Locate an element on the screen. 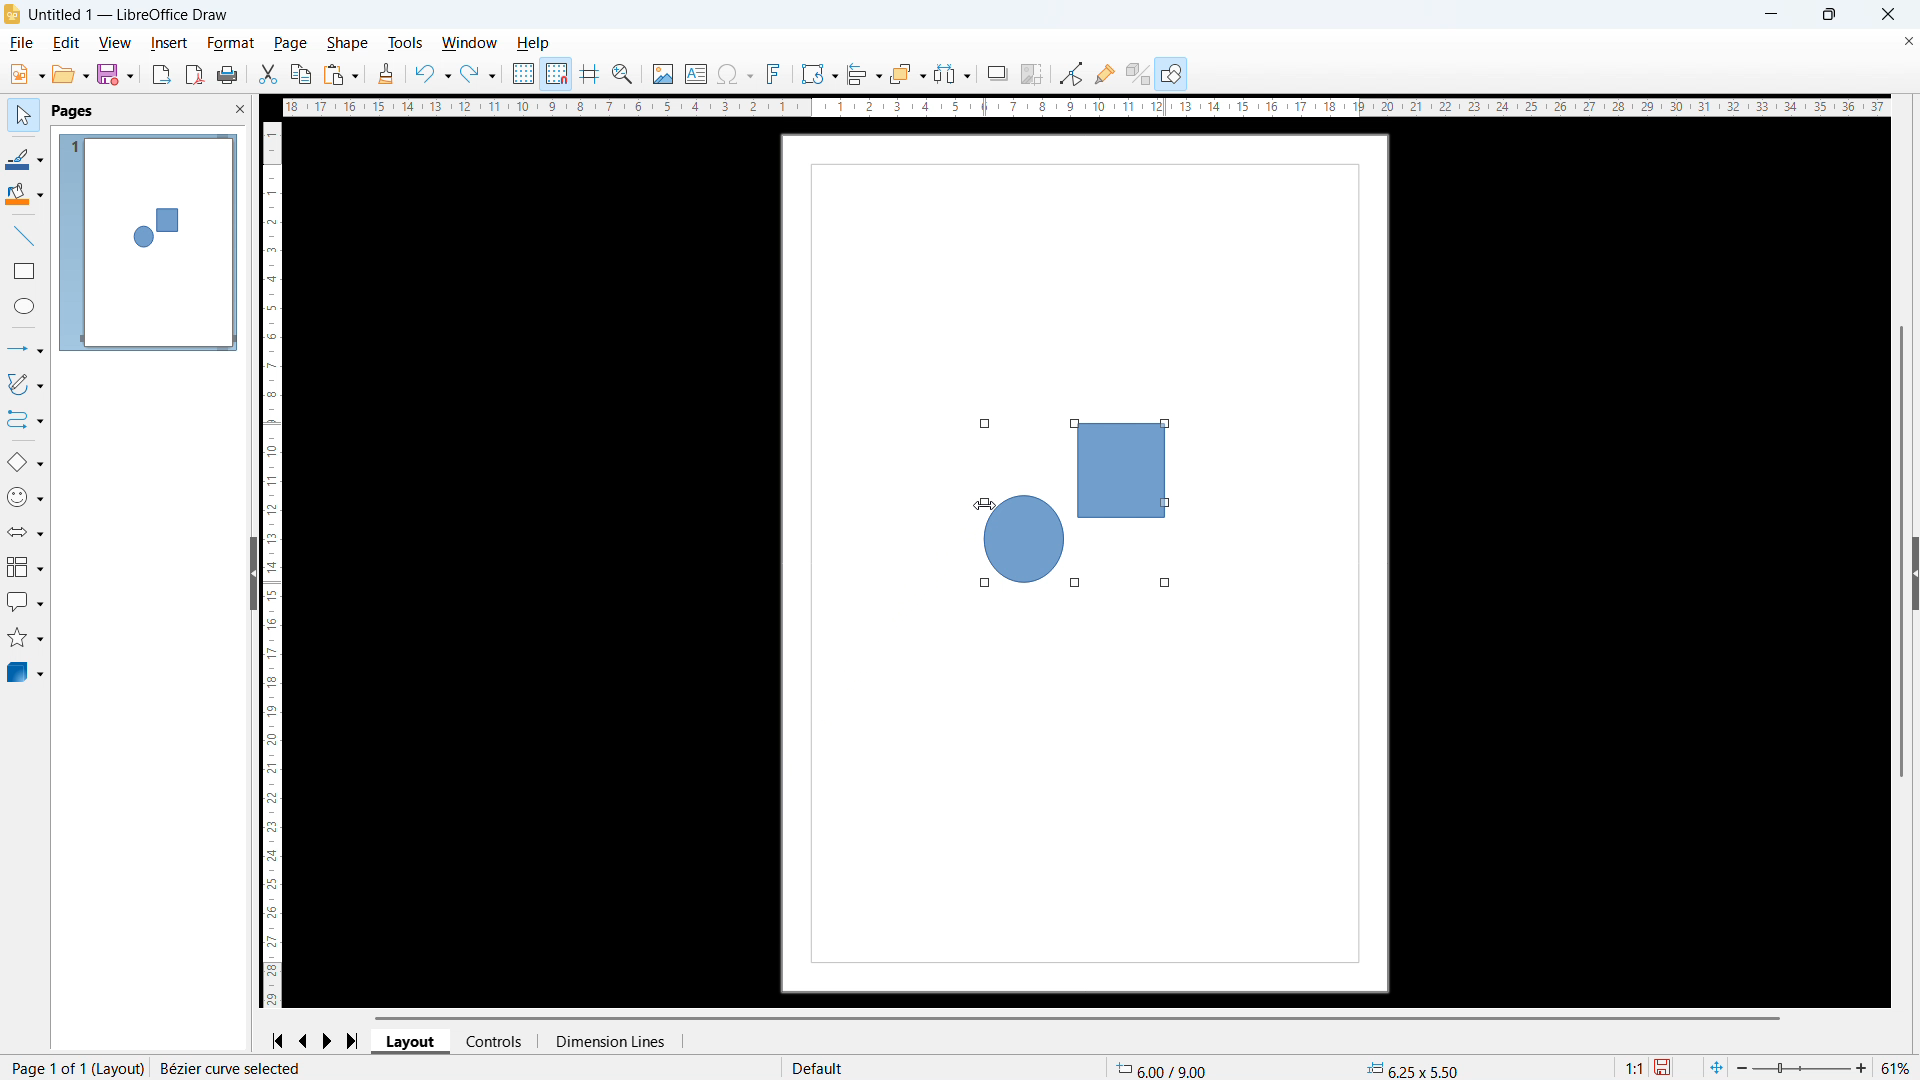  Layout  is located at coordinates (411, 1042).